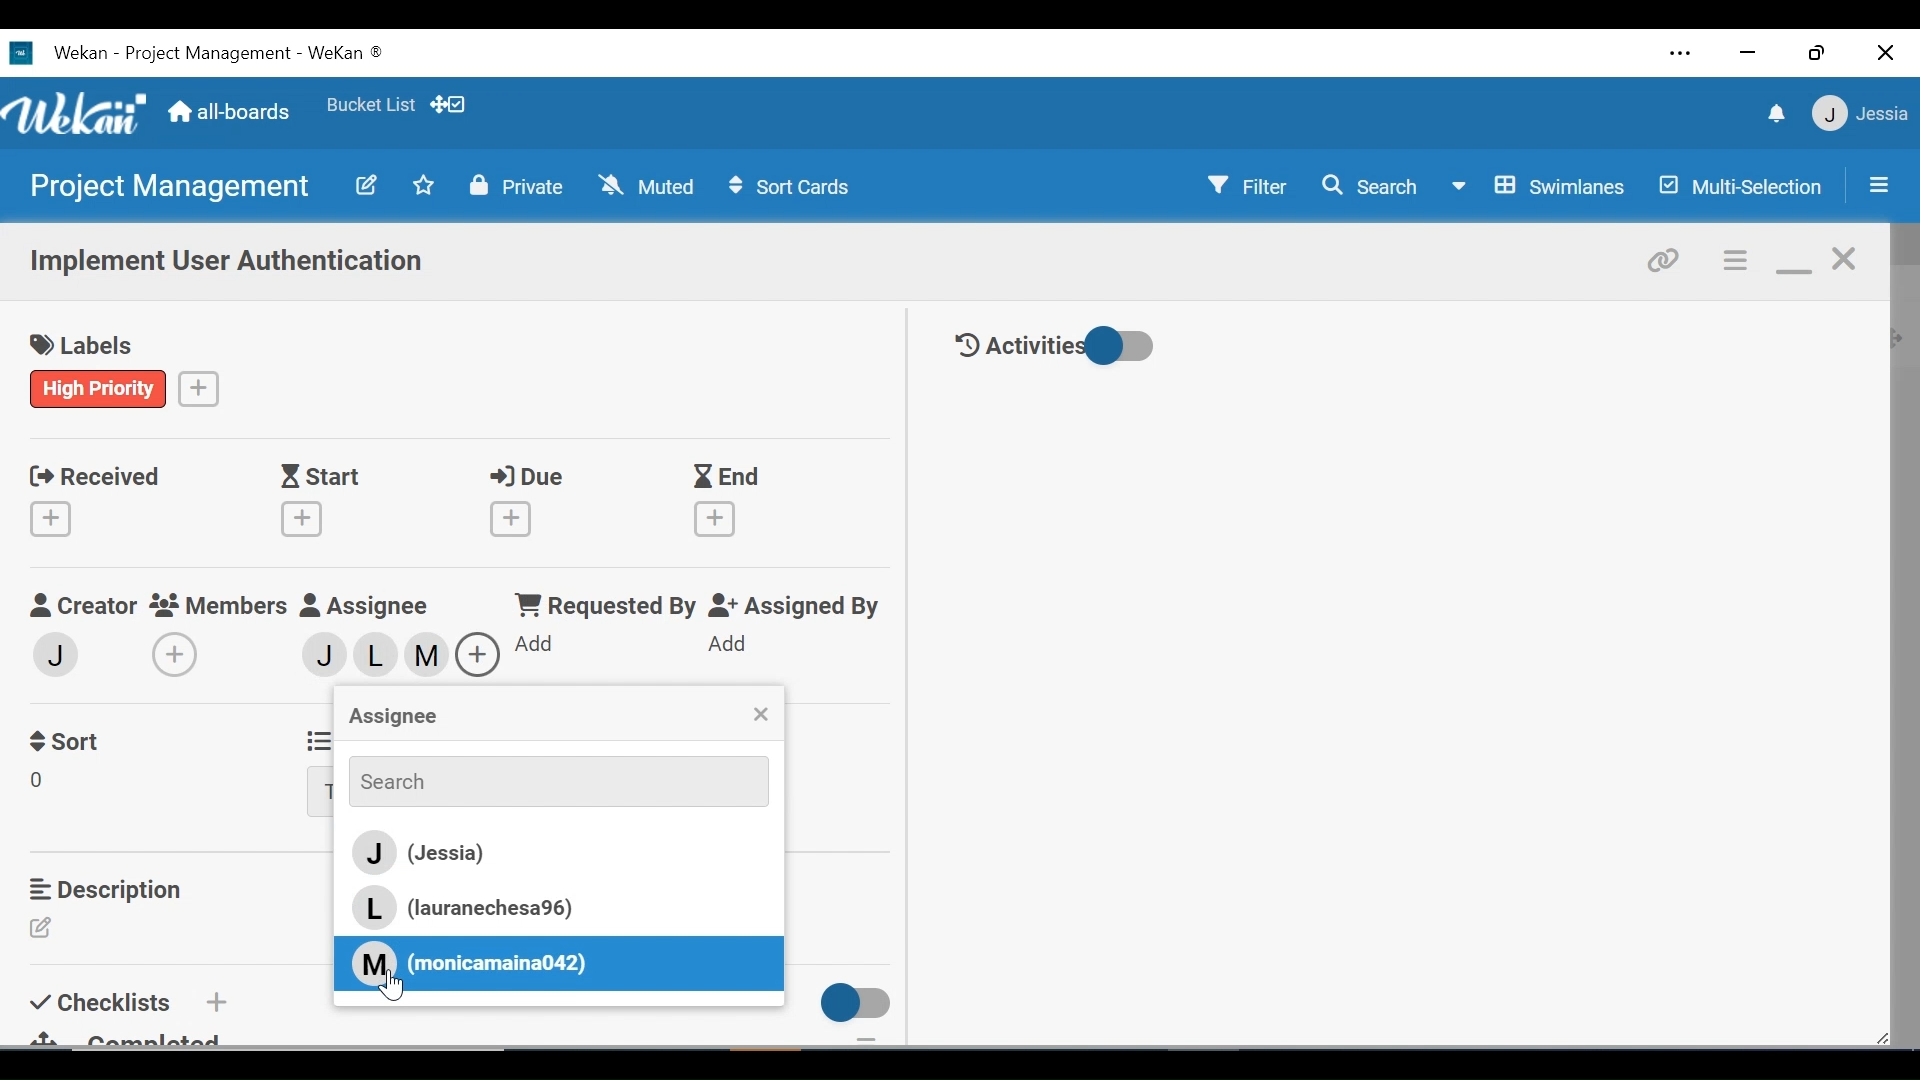 This screenshot has width=1920, height=1080. I want to click on Copy link to card, so click(1665, 258).